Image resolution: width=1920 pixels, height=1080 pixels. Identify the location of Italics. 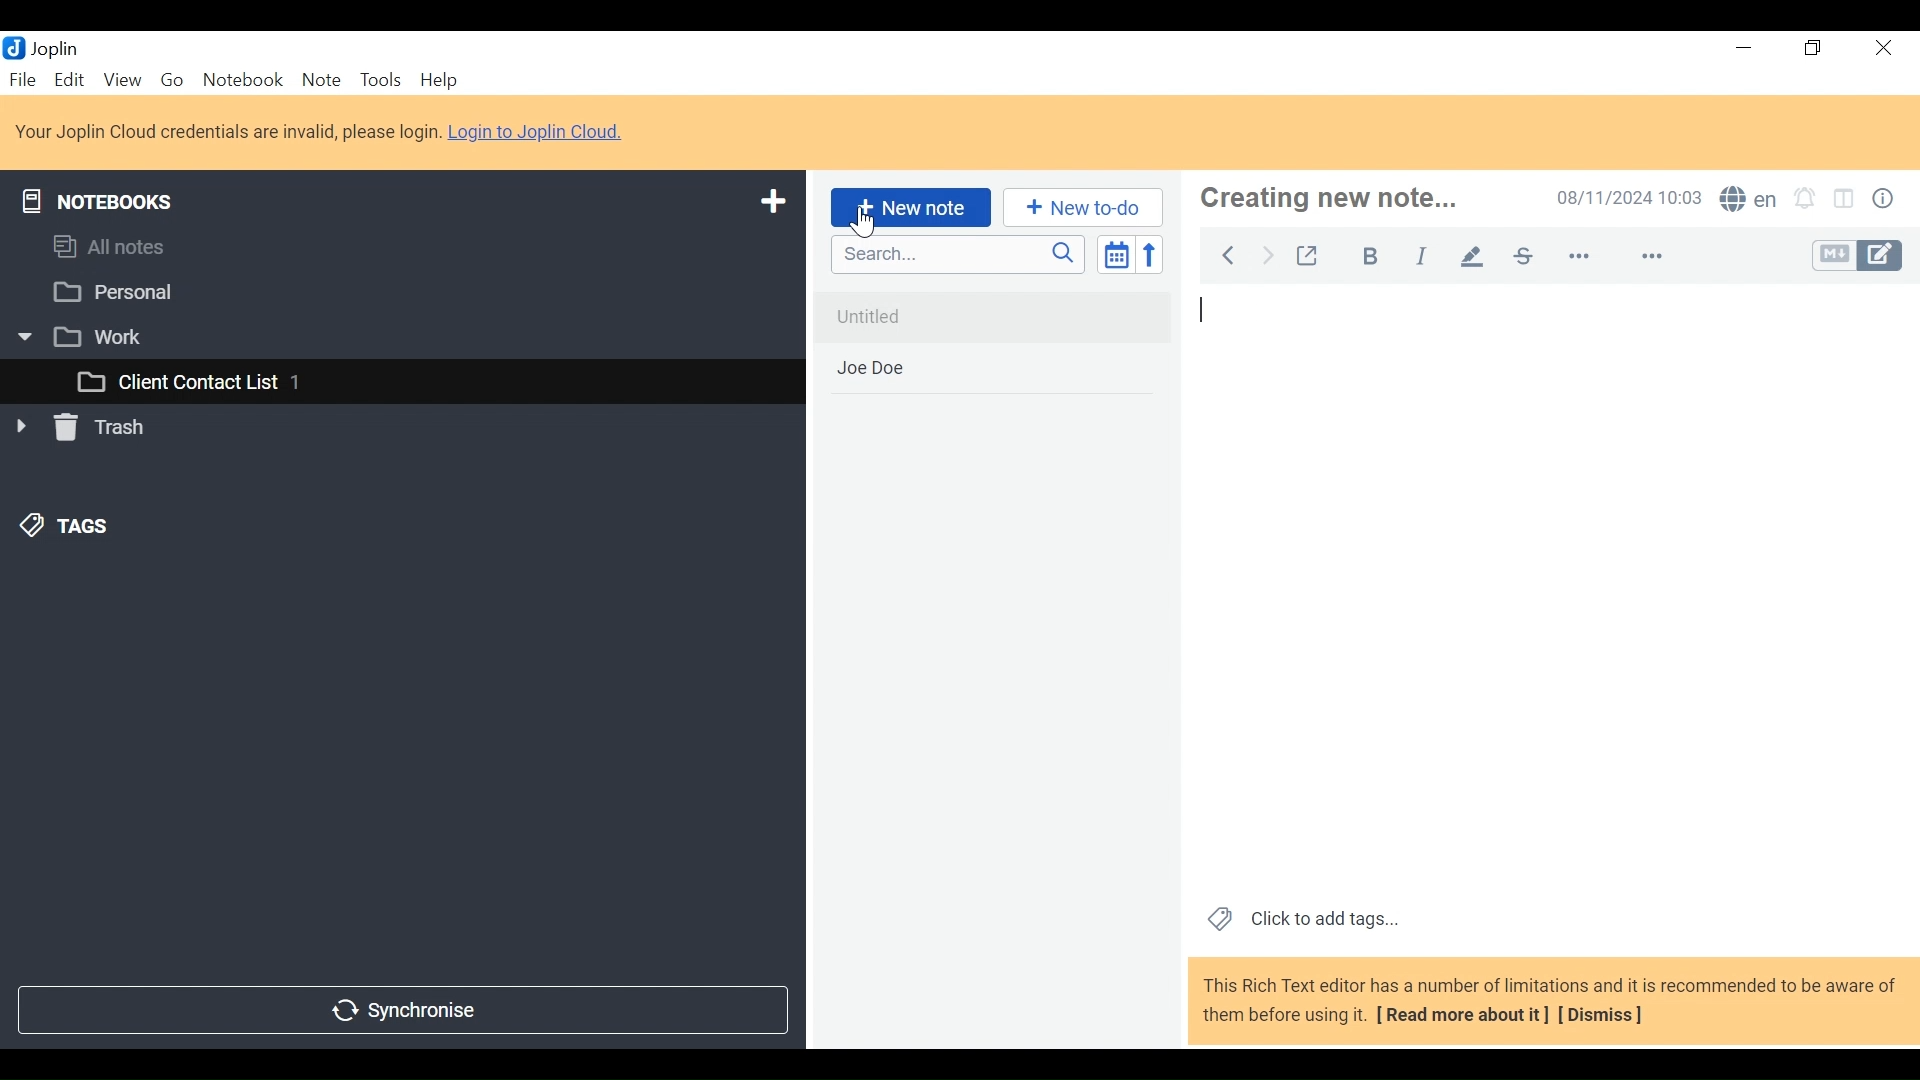
(1421, 256).